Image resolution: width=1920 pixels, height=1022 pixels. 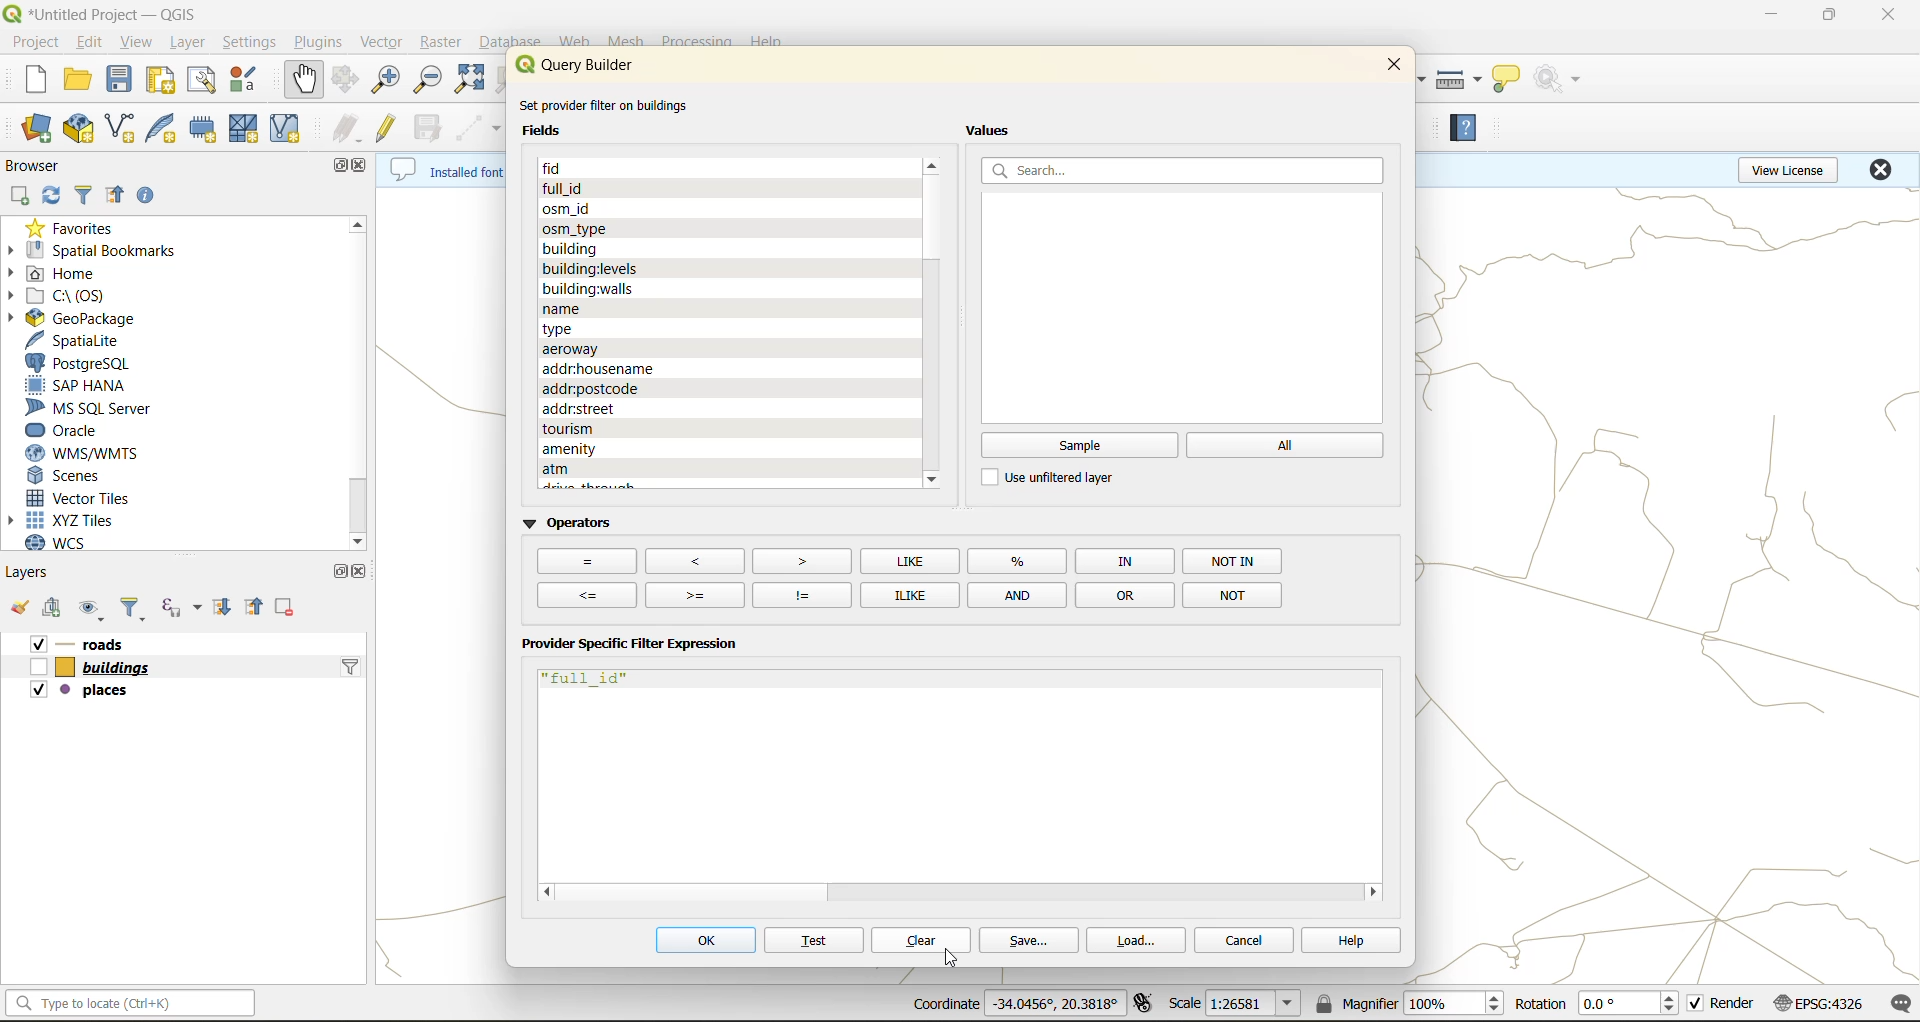 I want to click on settings, so click(x=252, y=44).